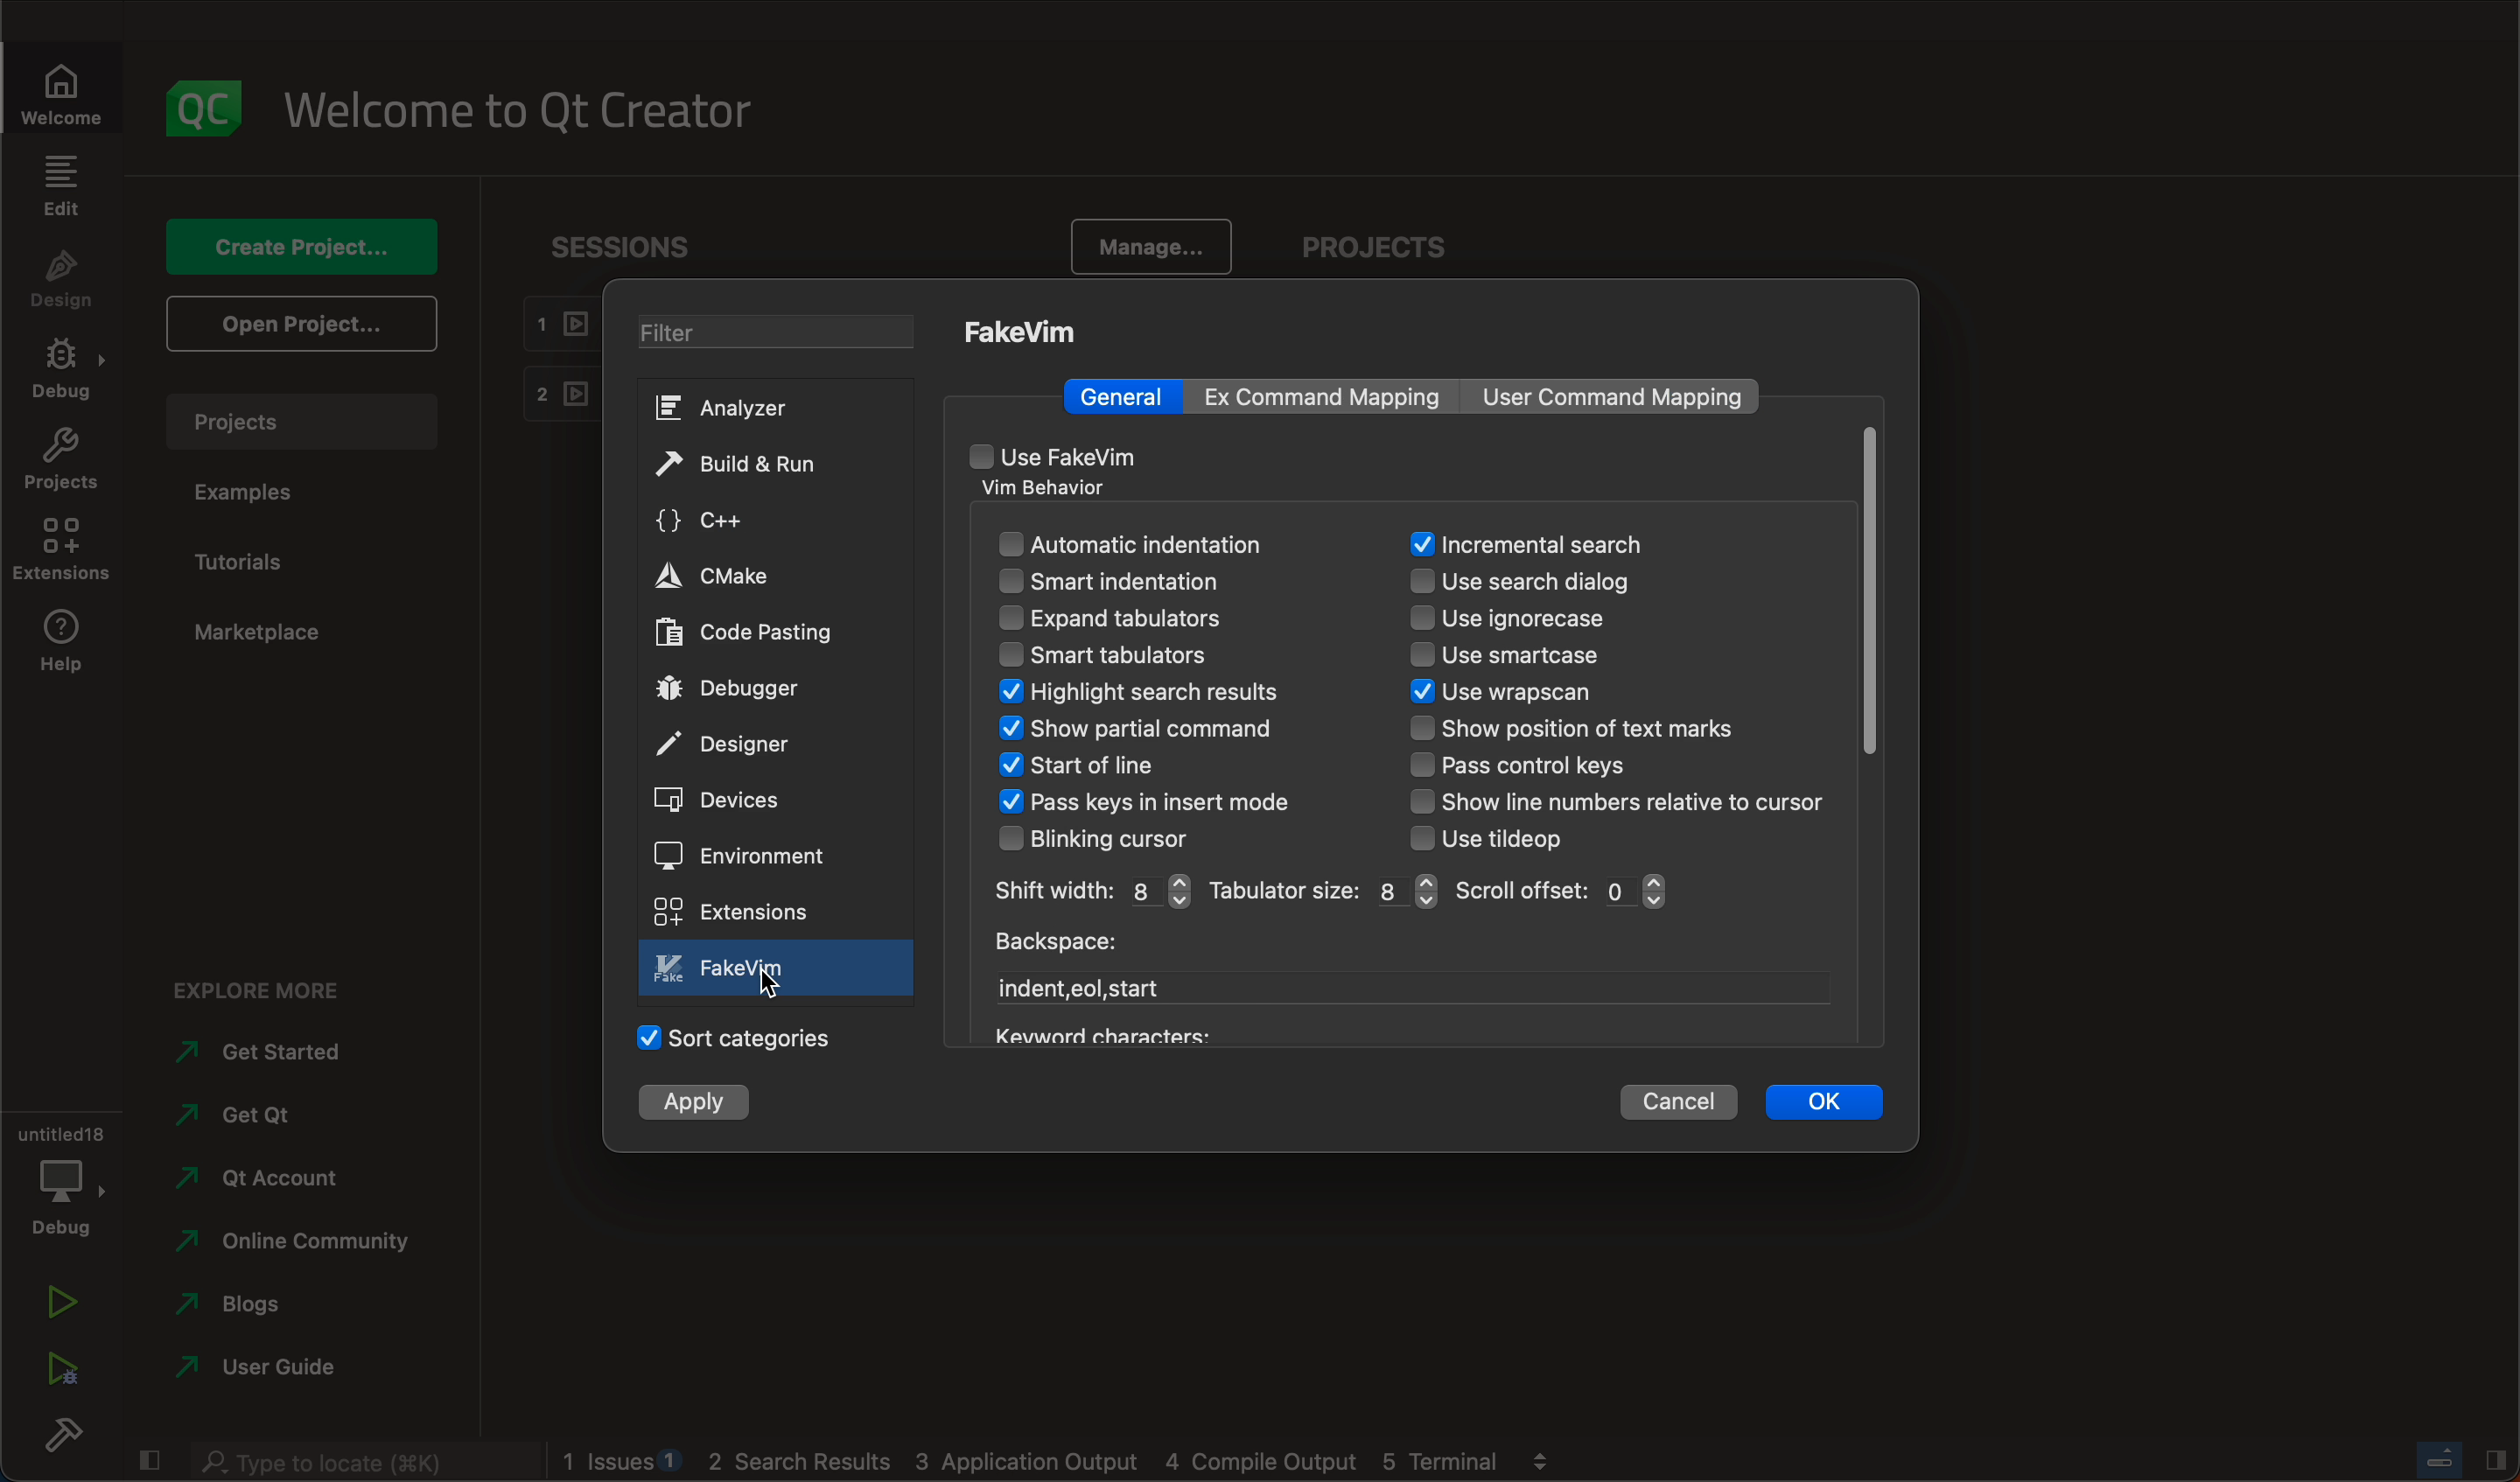  What do you see at coordinates (59, 1301) in the screenshot?
I see `run` at bounding box center [59, 1301].